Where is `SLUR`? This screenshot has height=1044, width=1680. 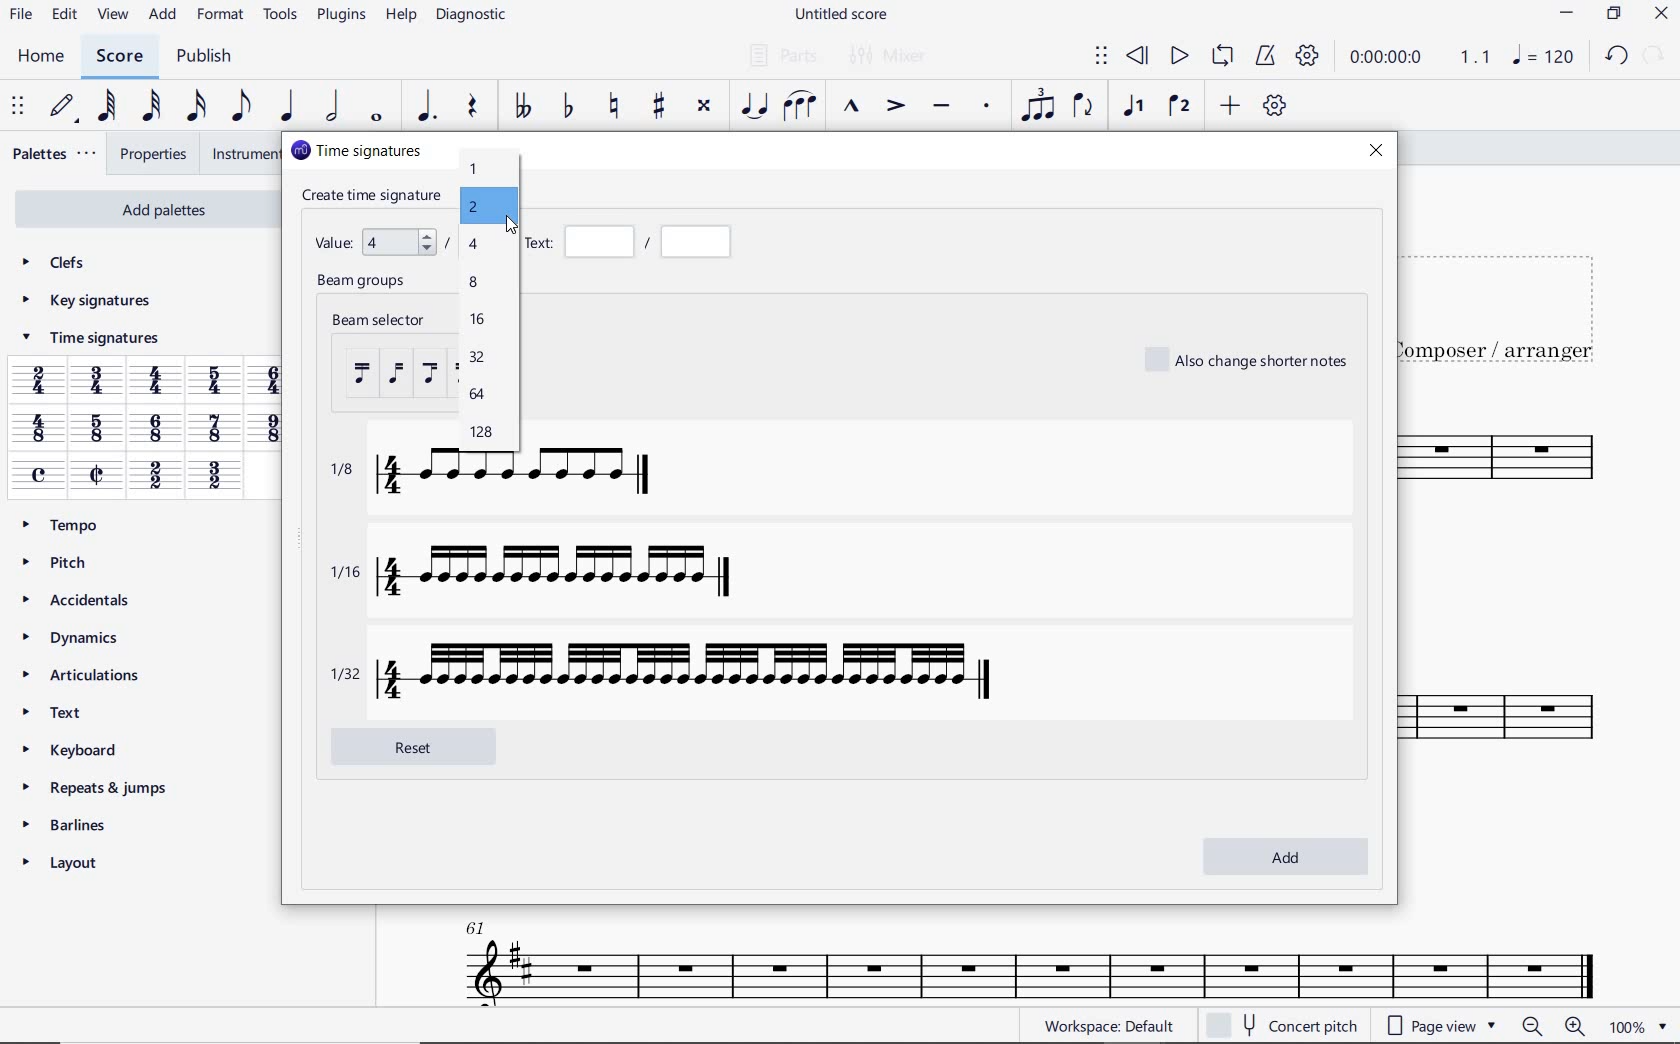 SLUR is located at coordinates (799, 106).